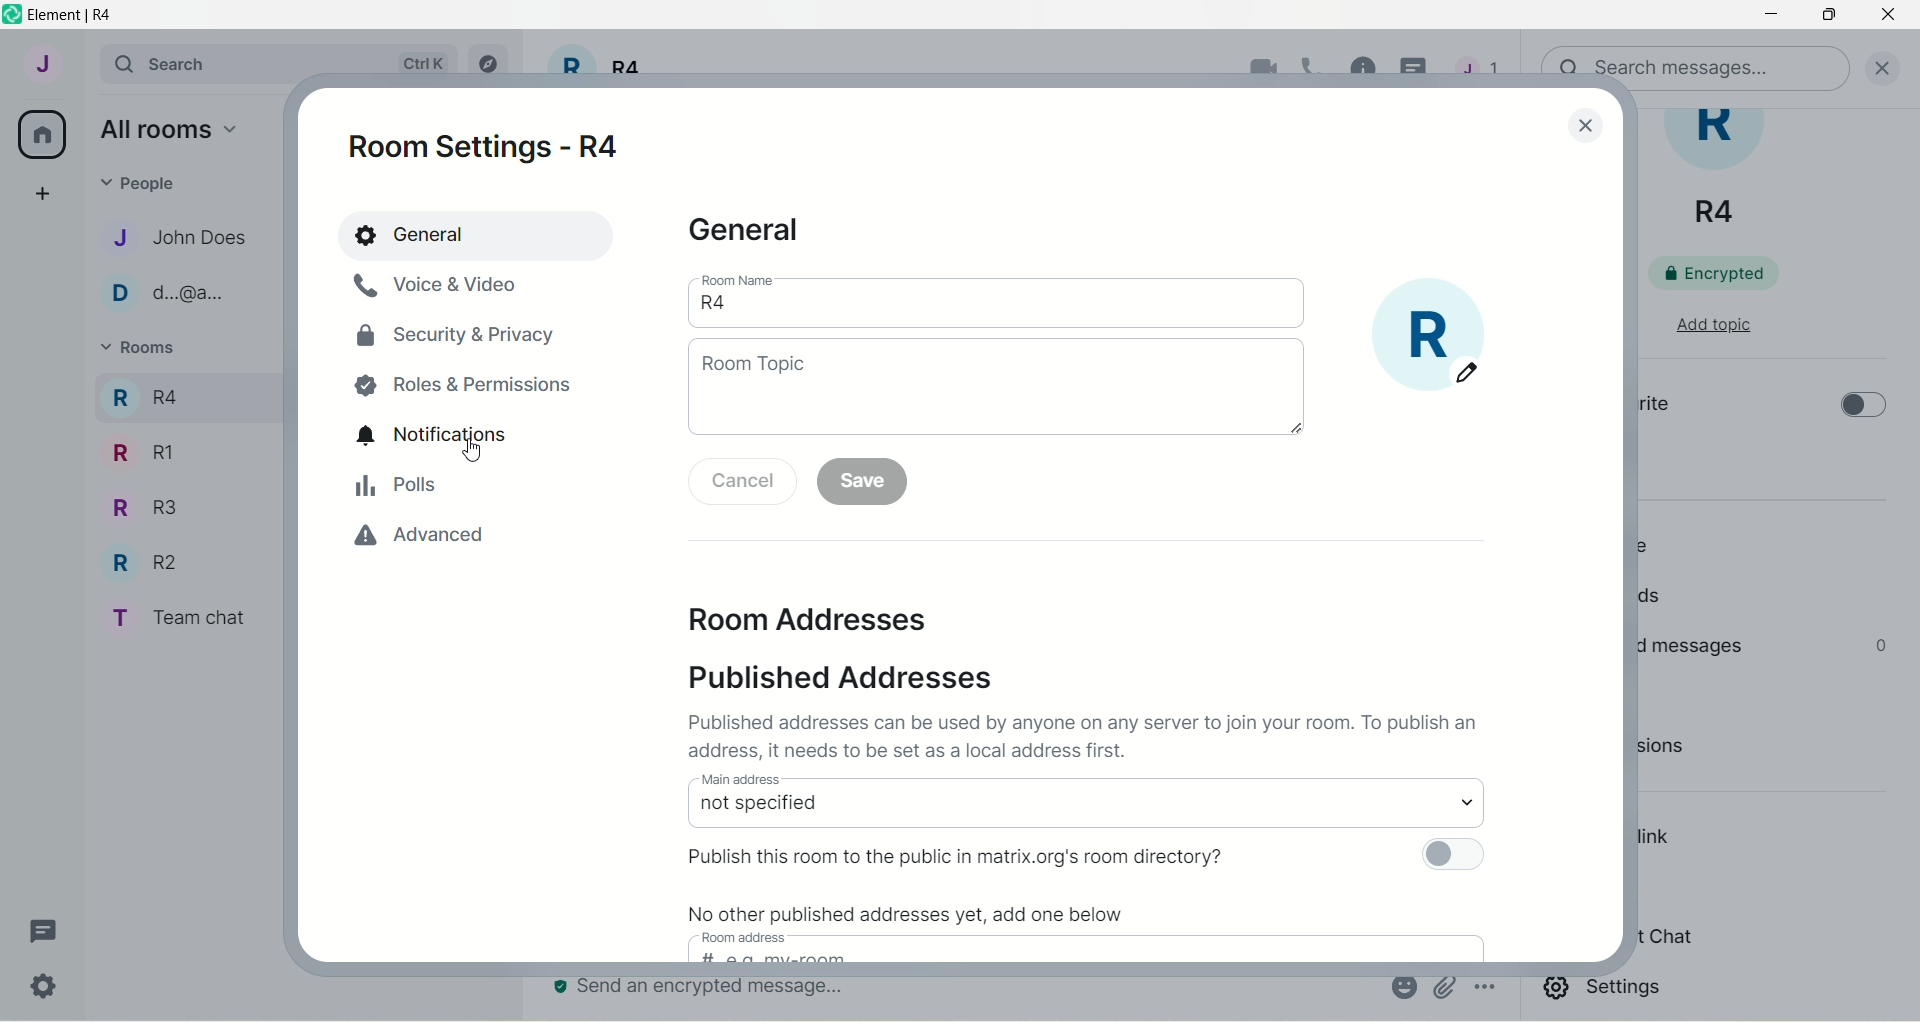  Describe the element at coordinates (1085, 801) in the screenshot. I see `main address` at that location.